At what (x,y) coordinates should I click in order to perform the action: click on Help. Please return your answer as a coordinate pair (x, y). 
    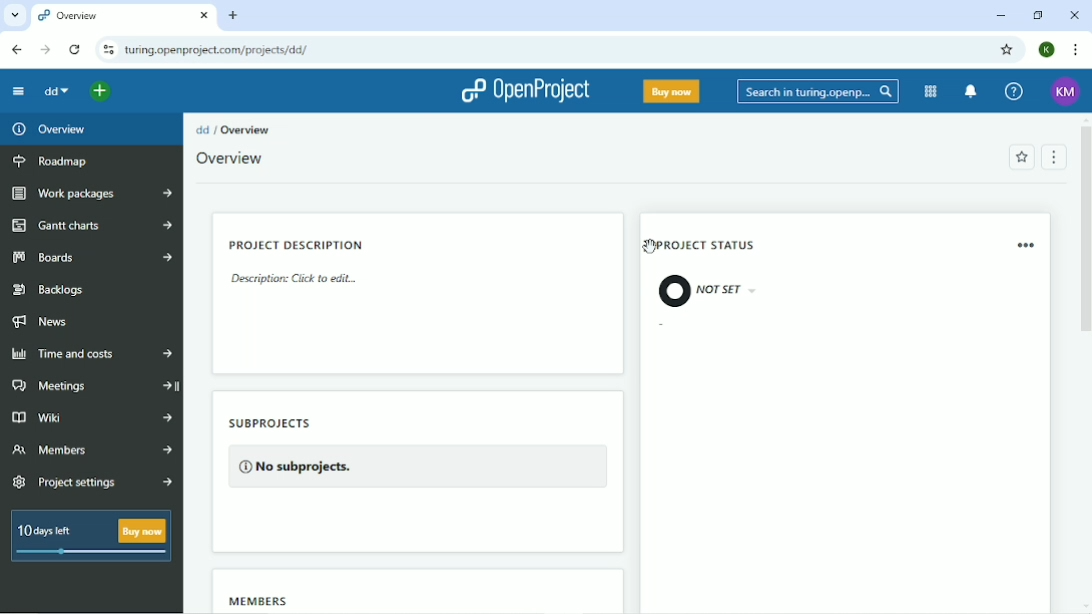
    Looking at the image, I should click on (1015, 92).